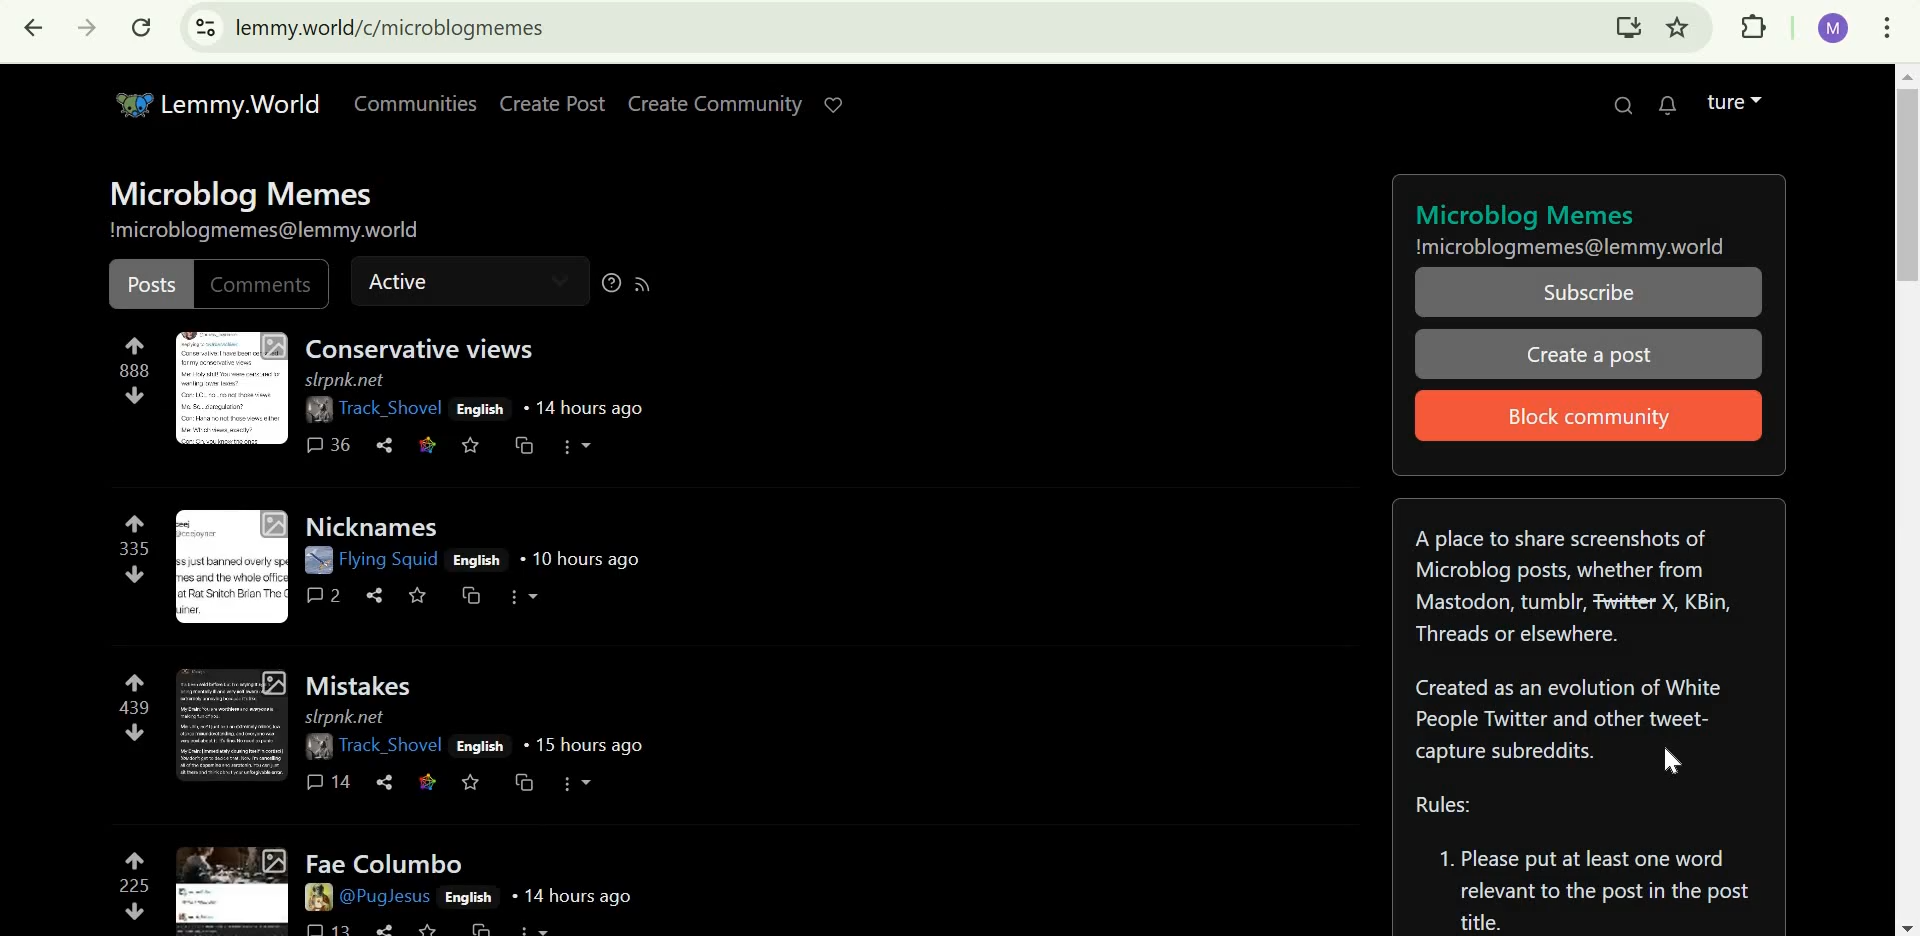 This screenshot has width=1920, height=936. I want to click on community guidelines, so click(1588, 864).